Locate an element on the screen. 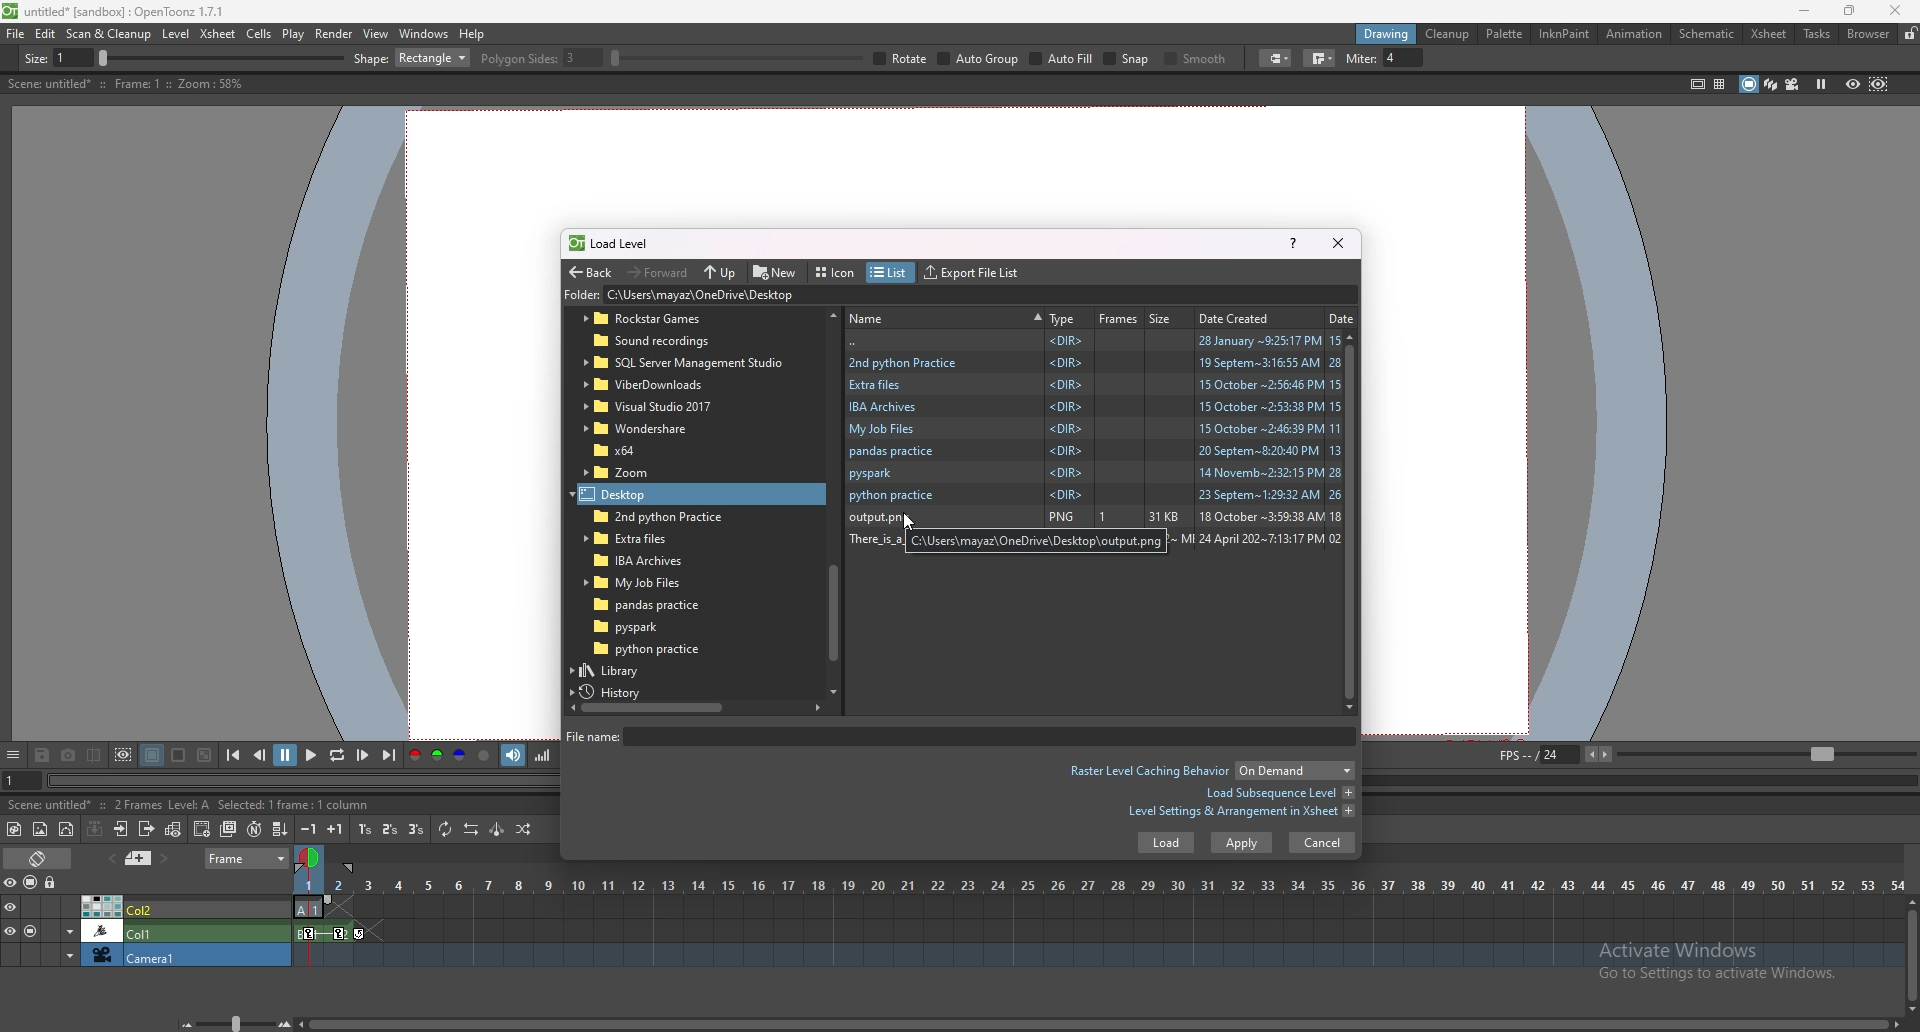  folder is located at coordinates (656, 605).